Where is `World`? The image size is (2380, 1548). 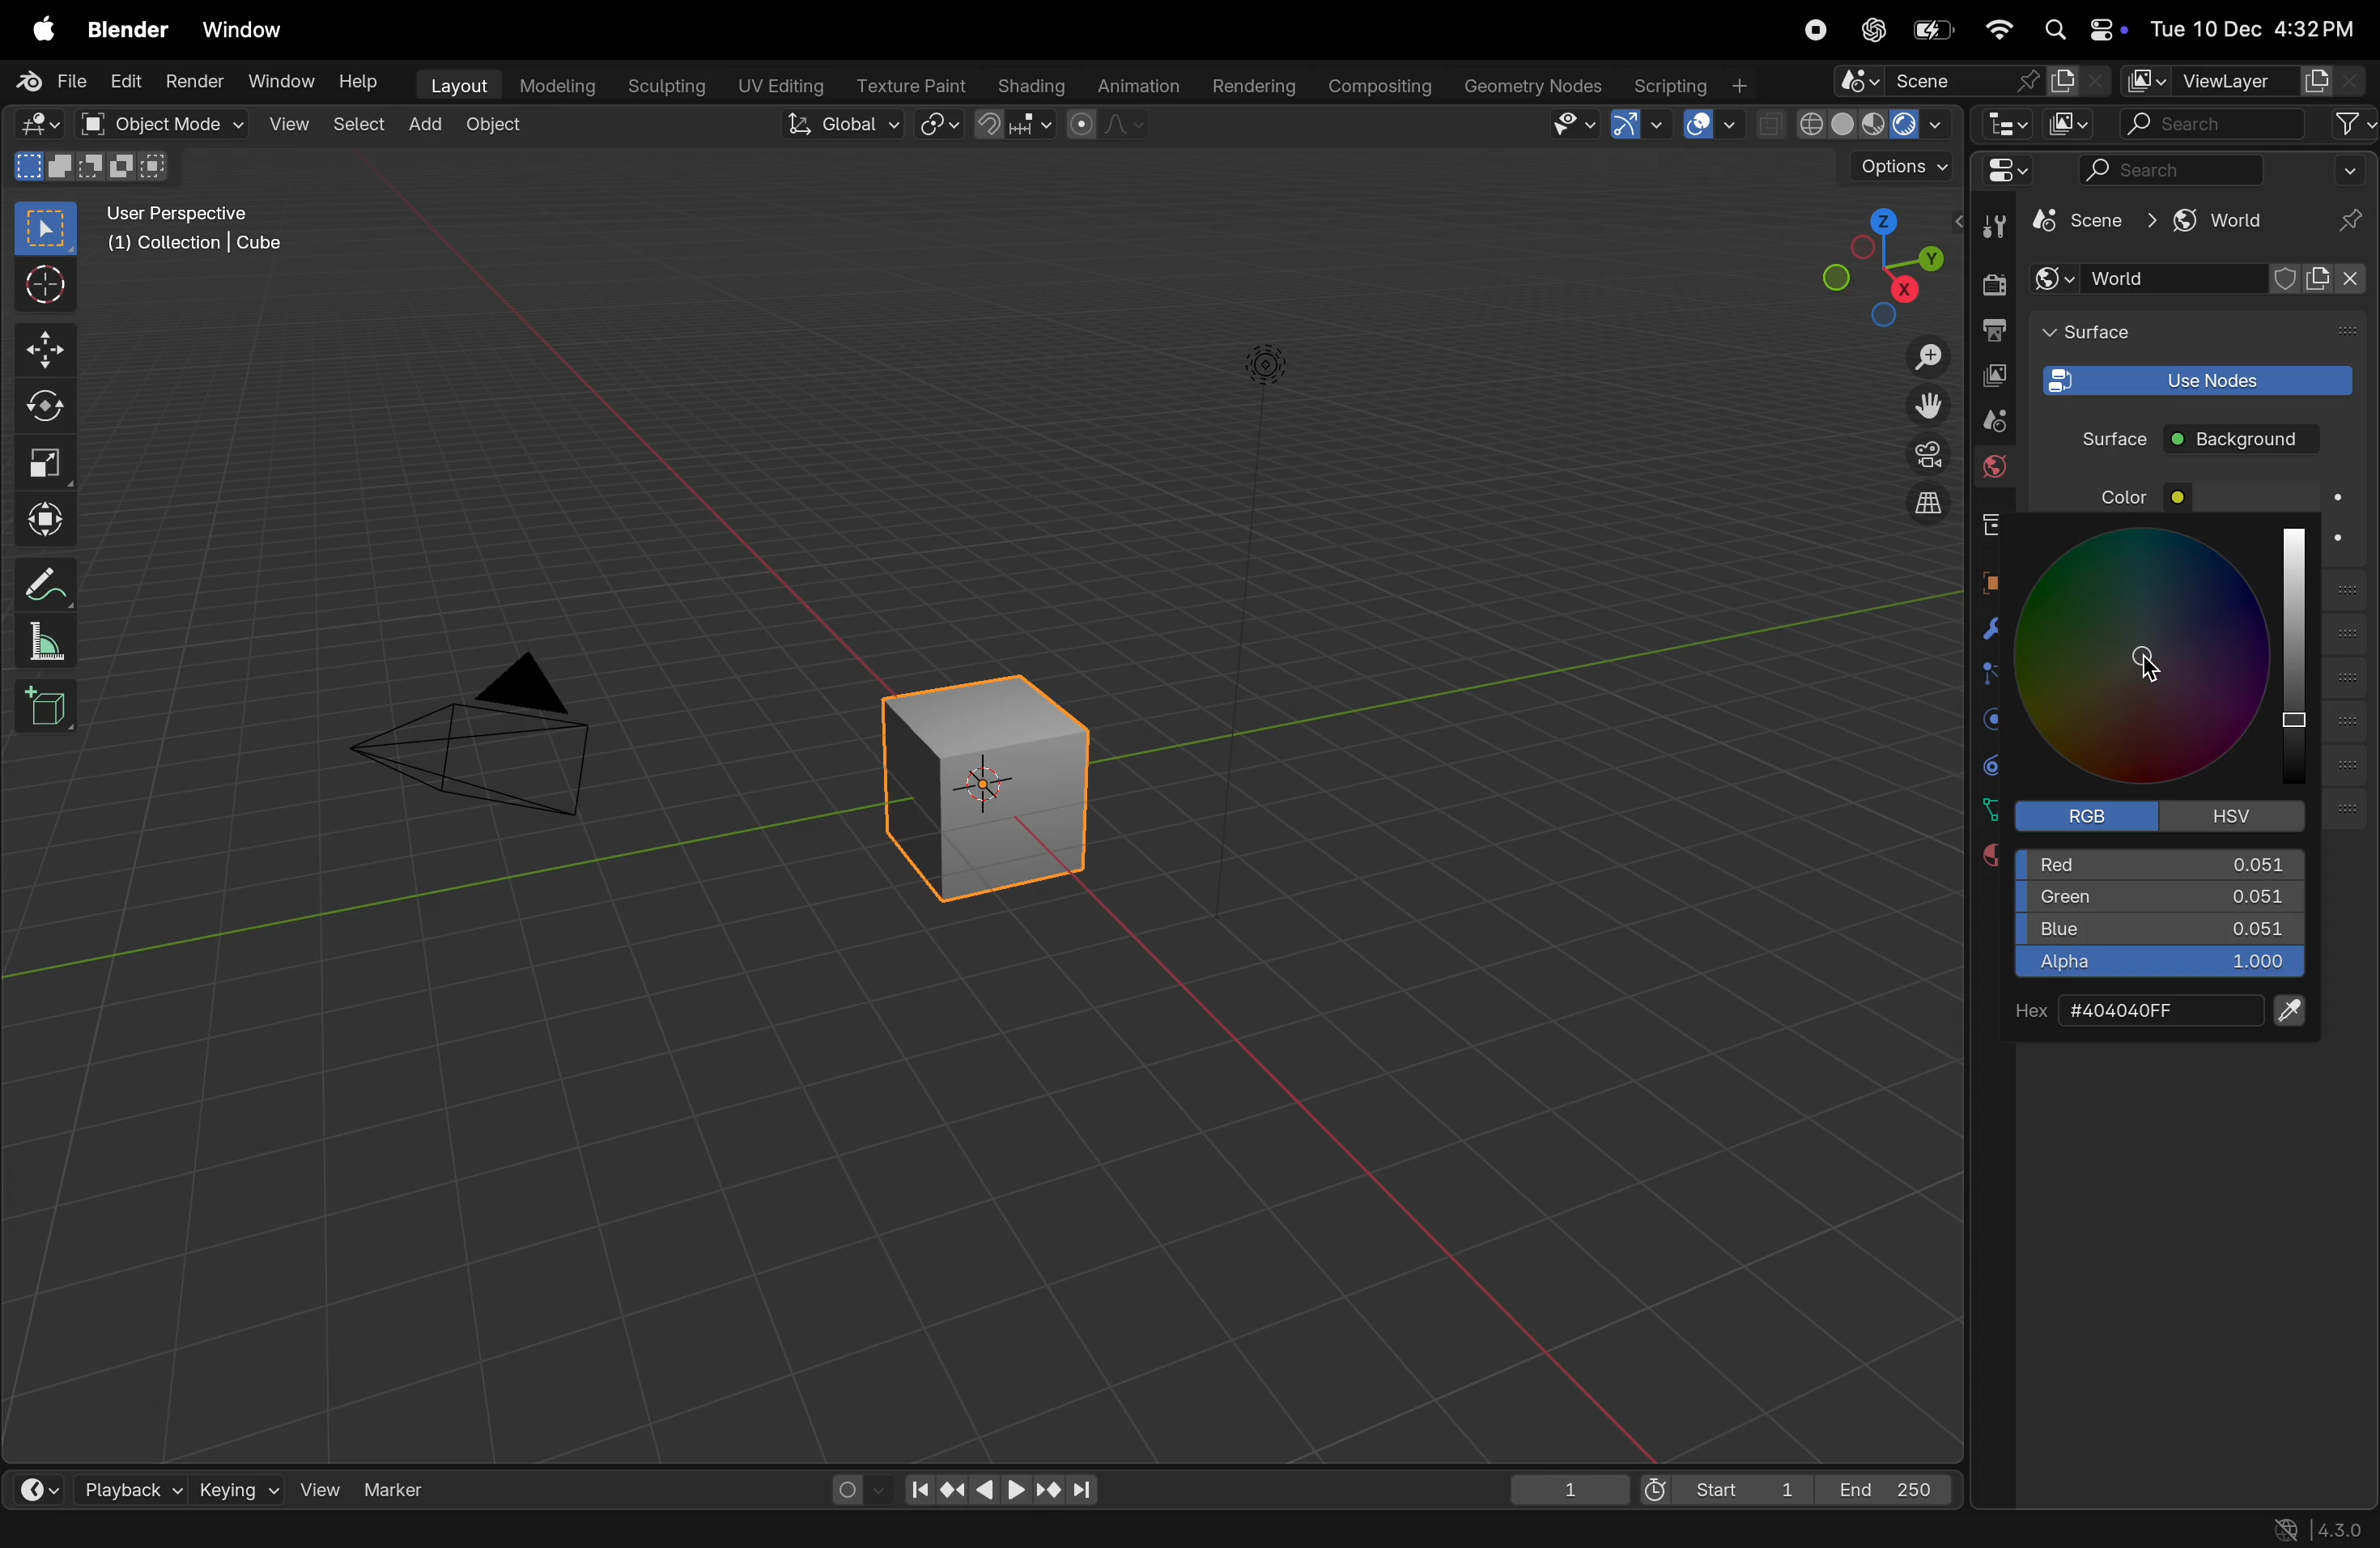 World is located at coordinates (1994, 470).